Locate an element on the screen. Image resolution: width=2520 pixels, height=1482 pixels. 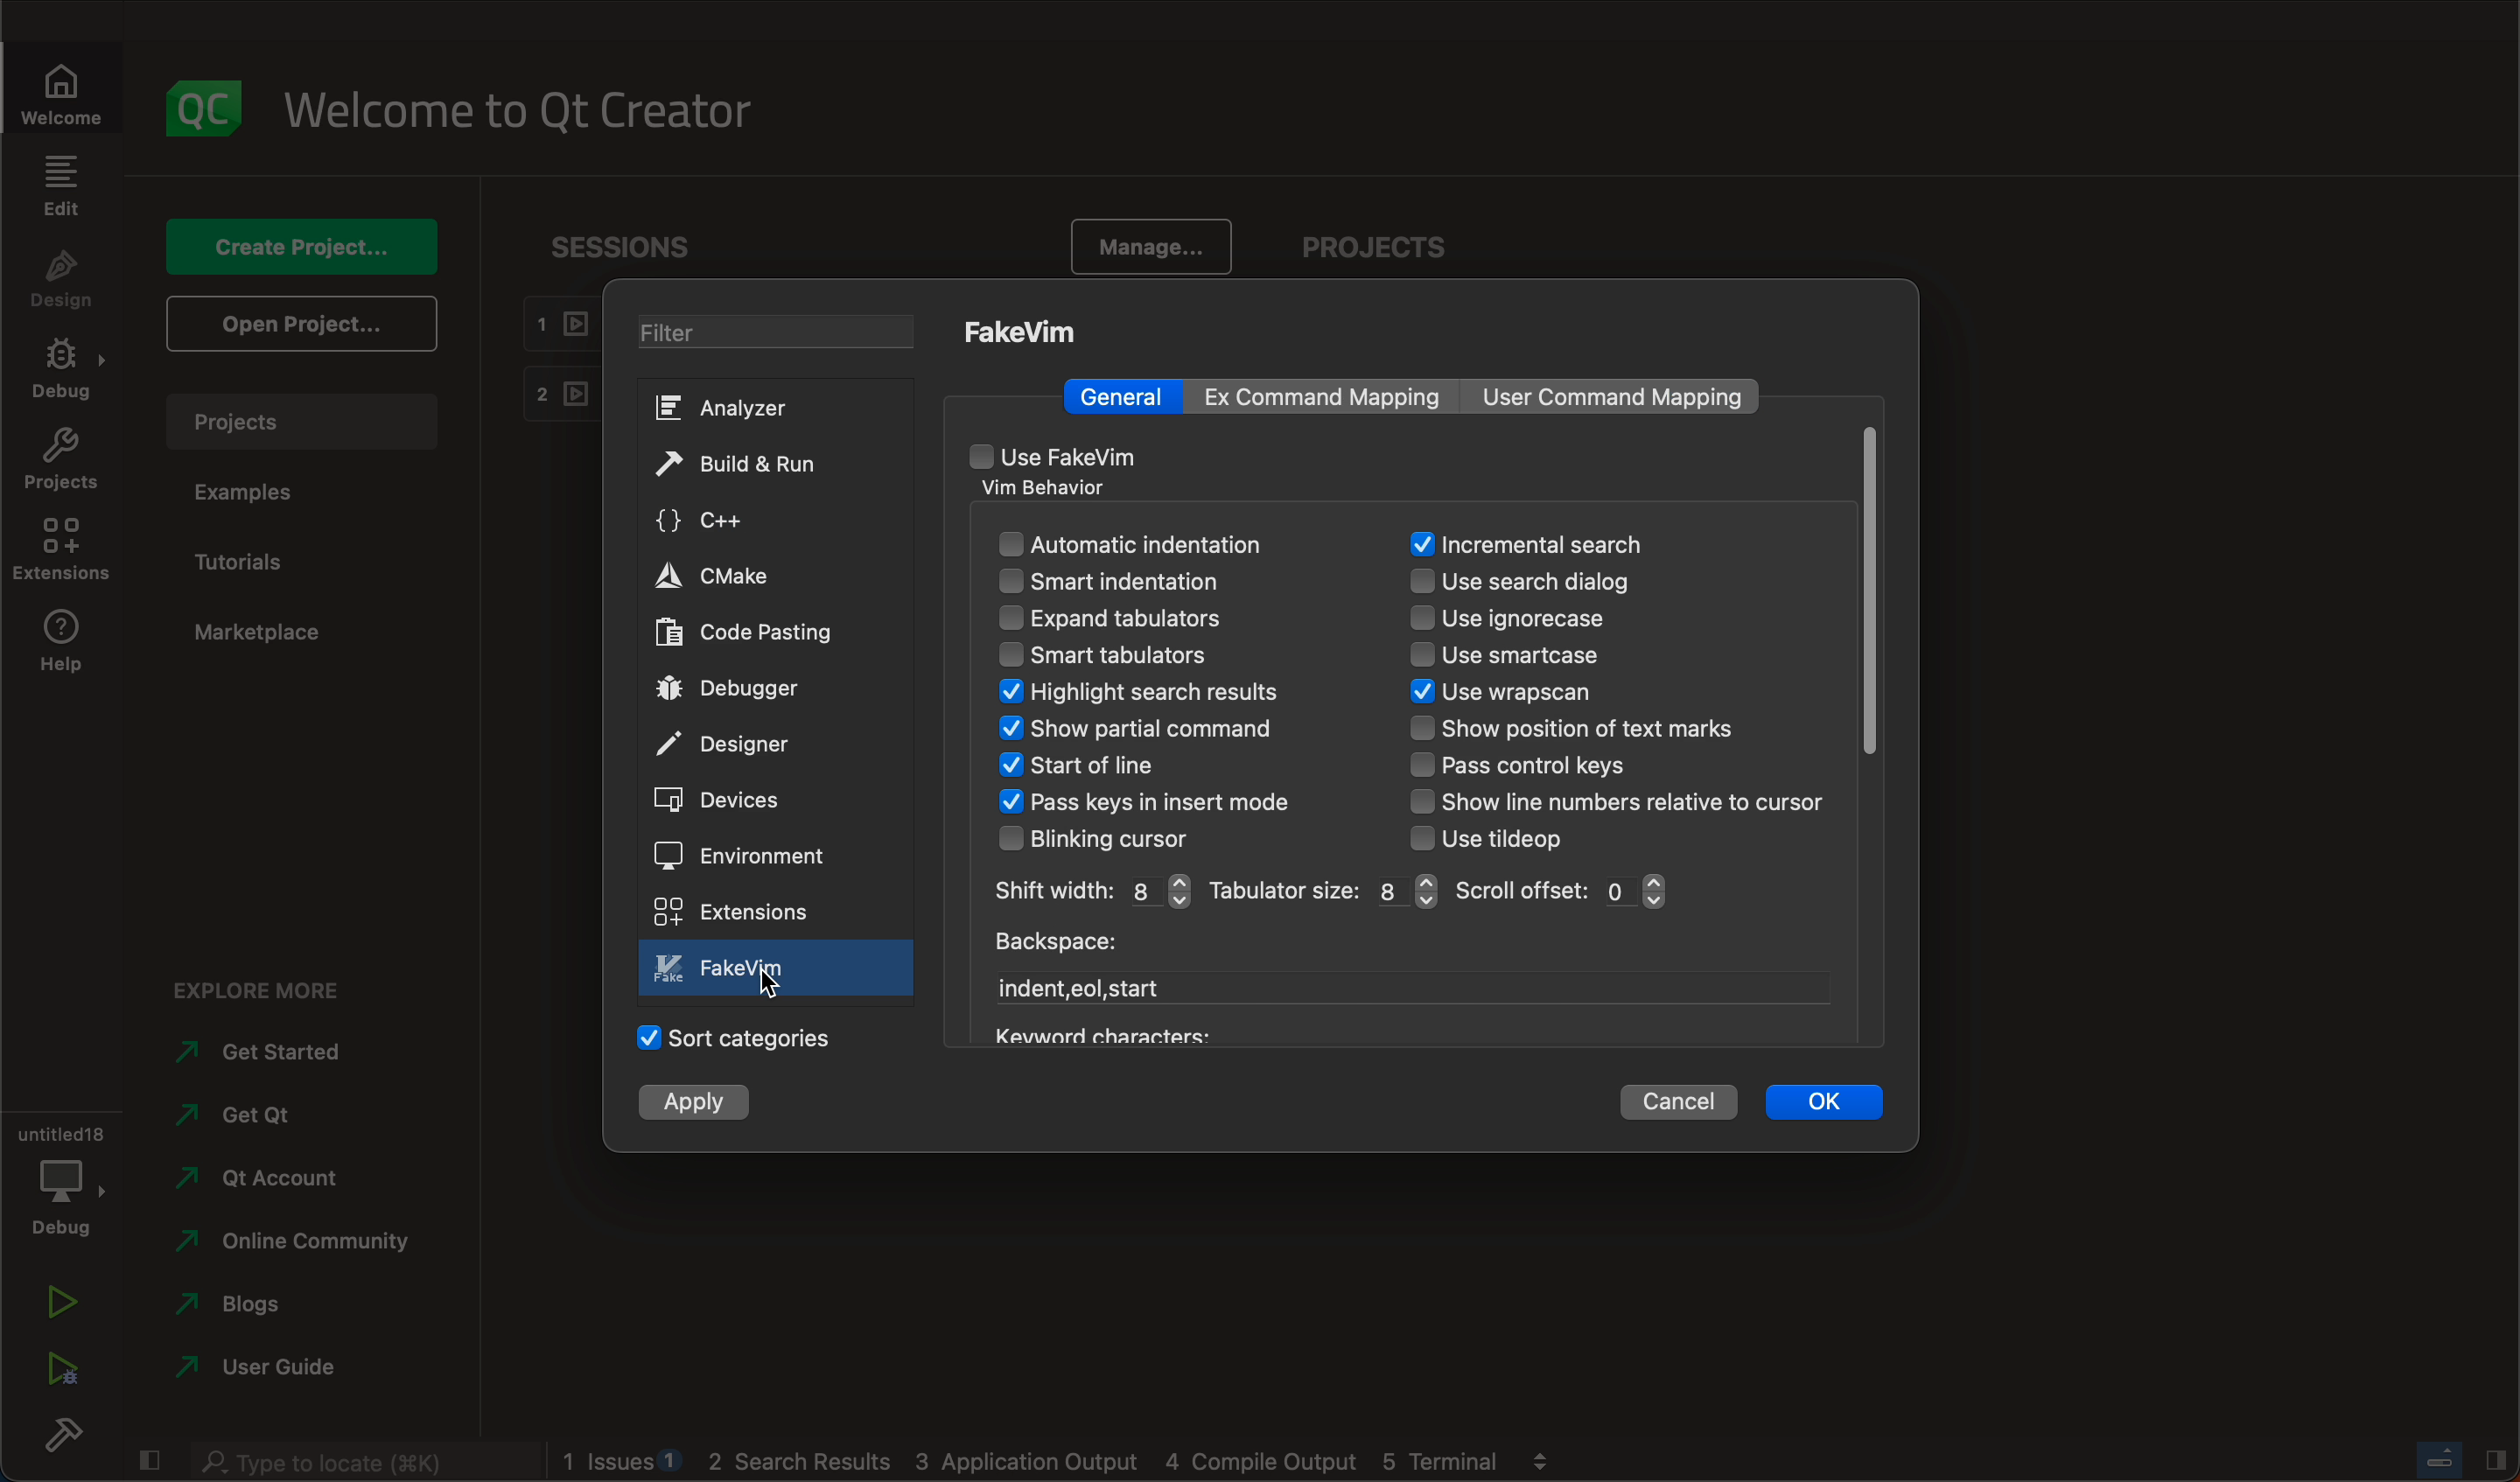
community is located at coordinates (297, 1244).